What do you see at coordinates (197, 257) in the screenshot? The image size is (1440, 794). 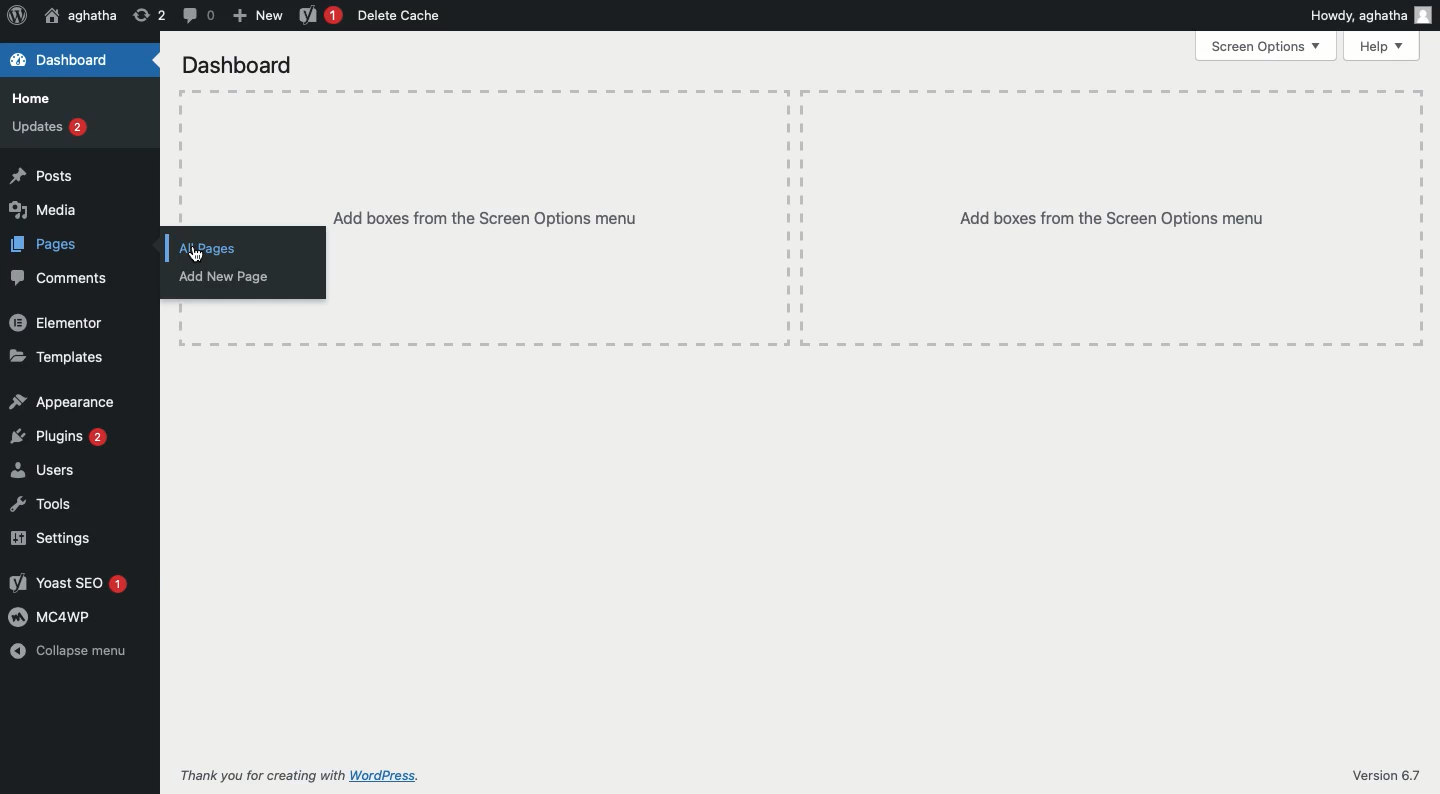 I see `cursor` at bounding box center [197, 257].